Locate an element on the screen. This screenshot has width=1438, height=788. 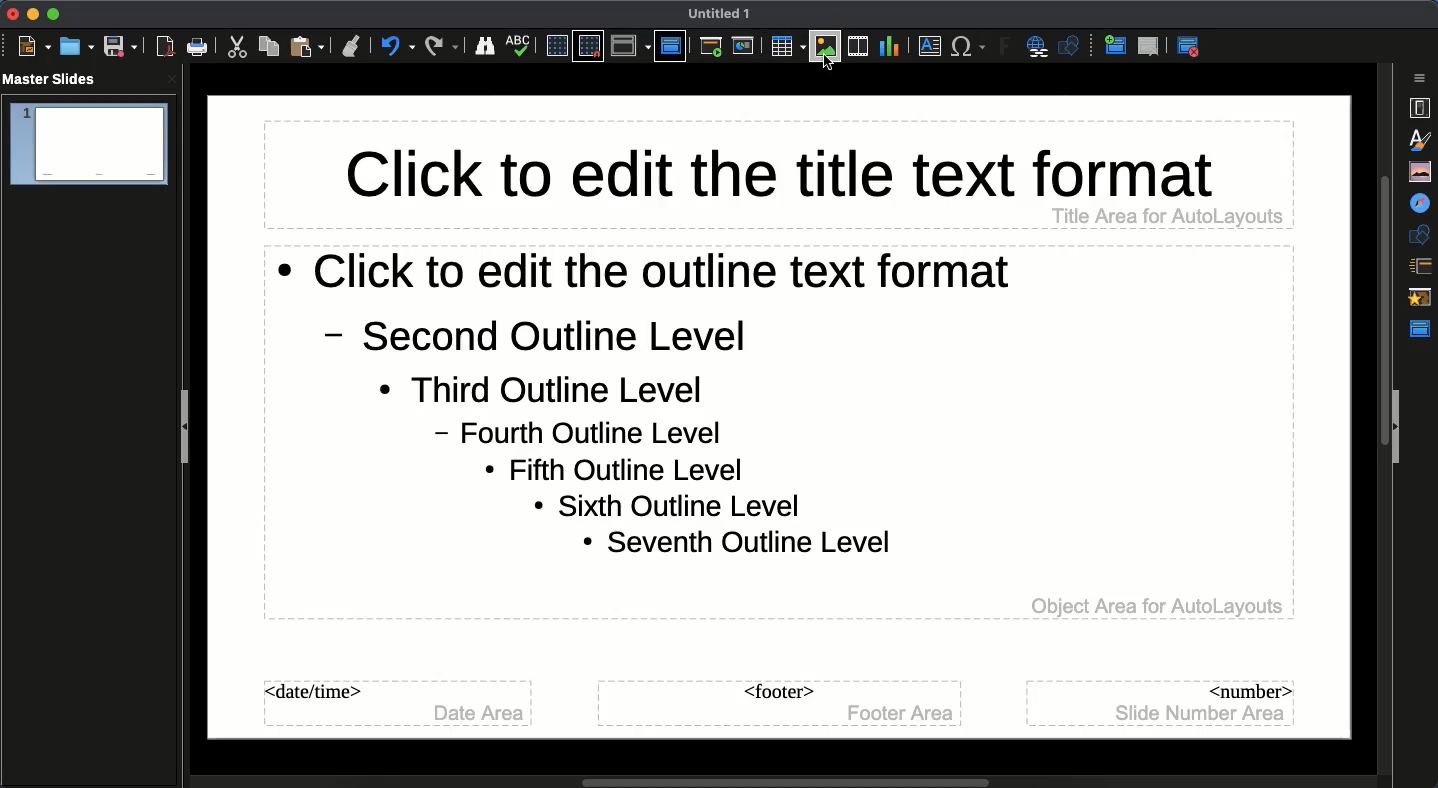
Master slides is located at coordinates (56, 80).